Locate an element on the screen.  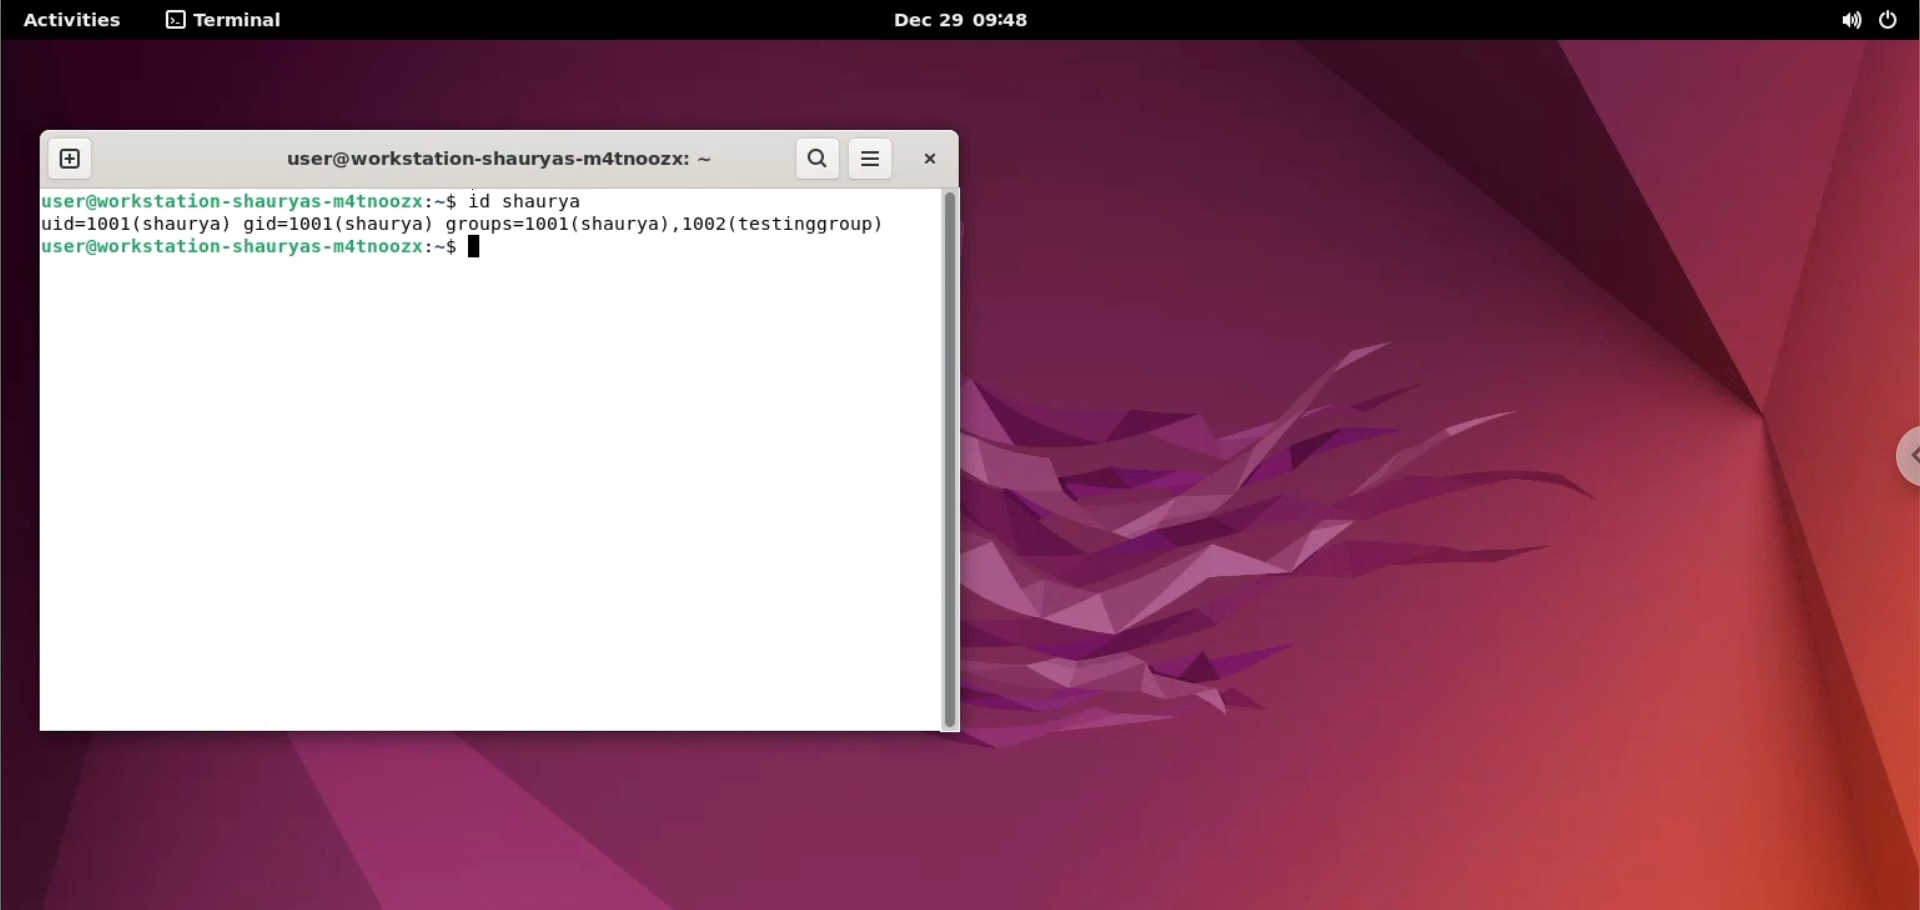
chrome options is located at coordinates (1892, 465).